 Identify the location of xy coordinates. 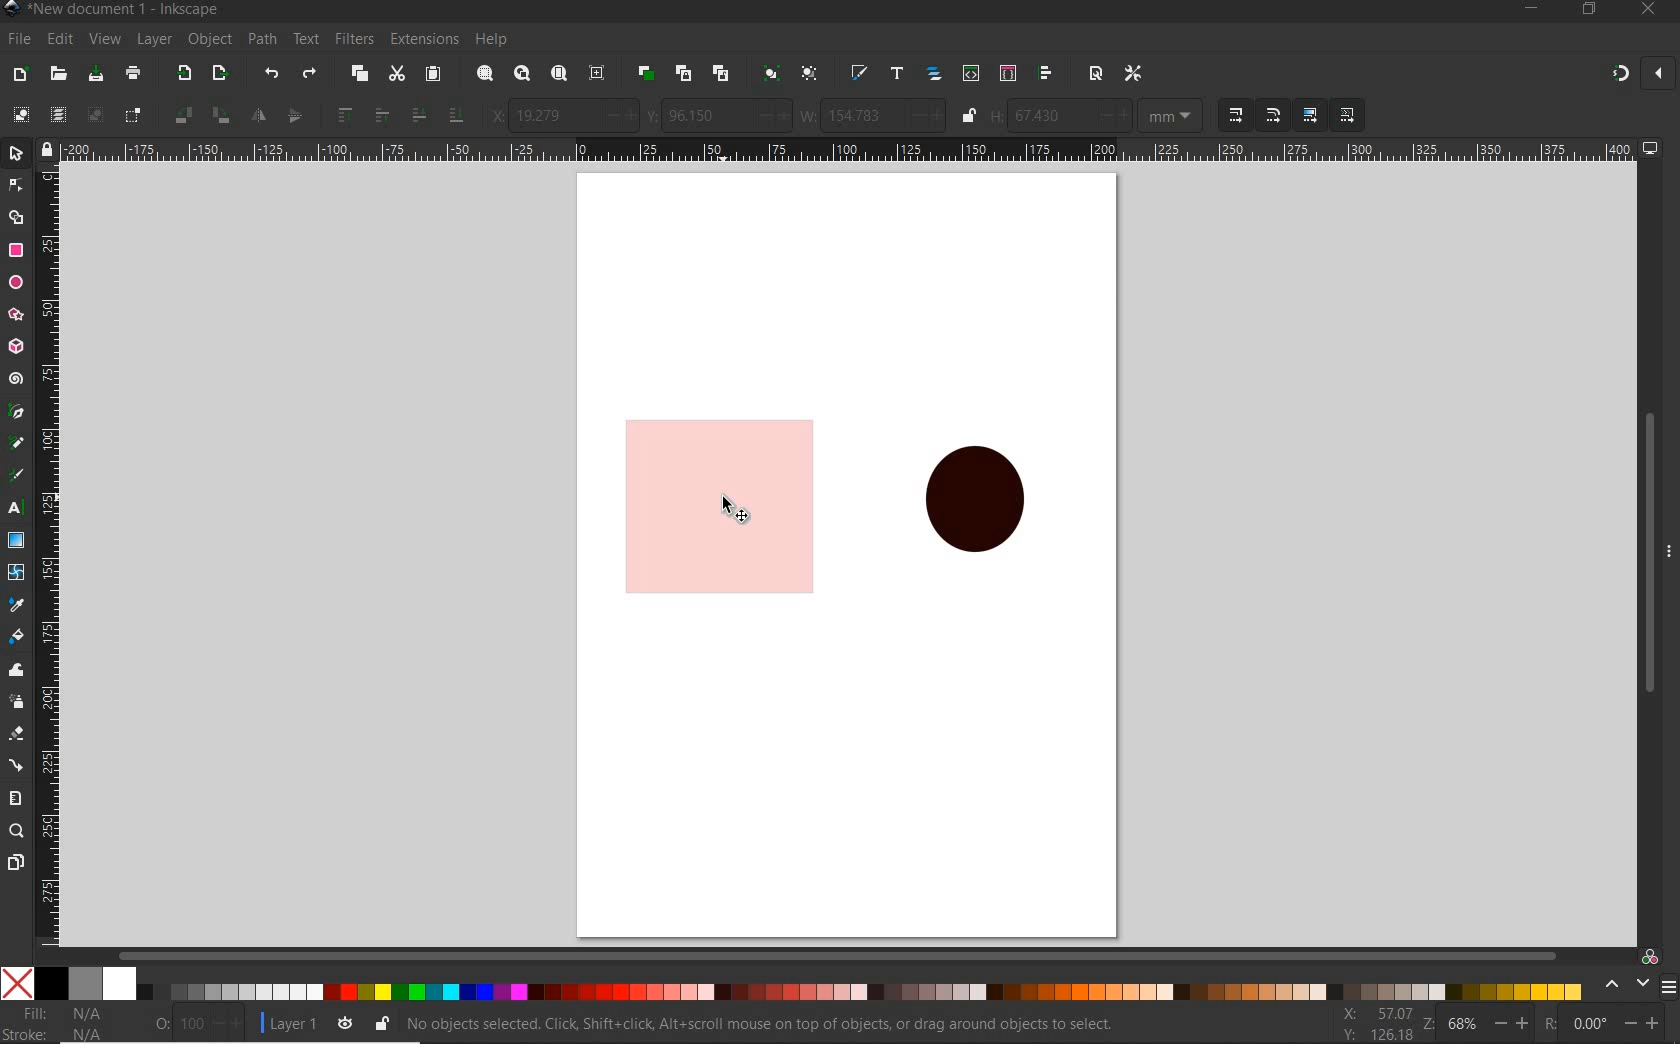
(1383, 1025).